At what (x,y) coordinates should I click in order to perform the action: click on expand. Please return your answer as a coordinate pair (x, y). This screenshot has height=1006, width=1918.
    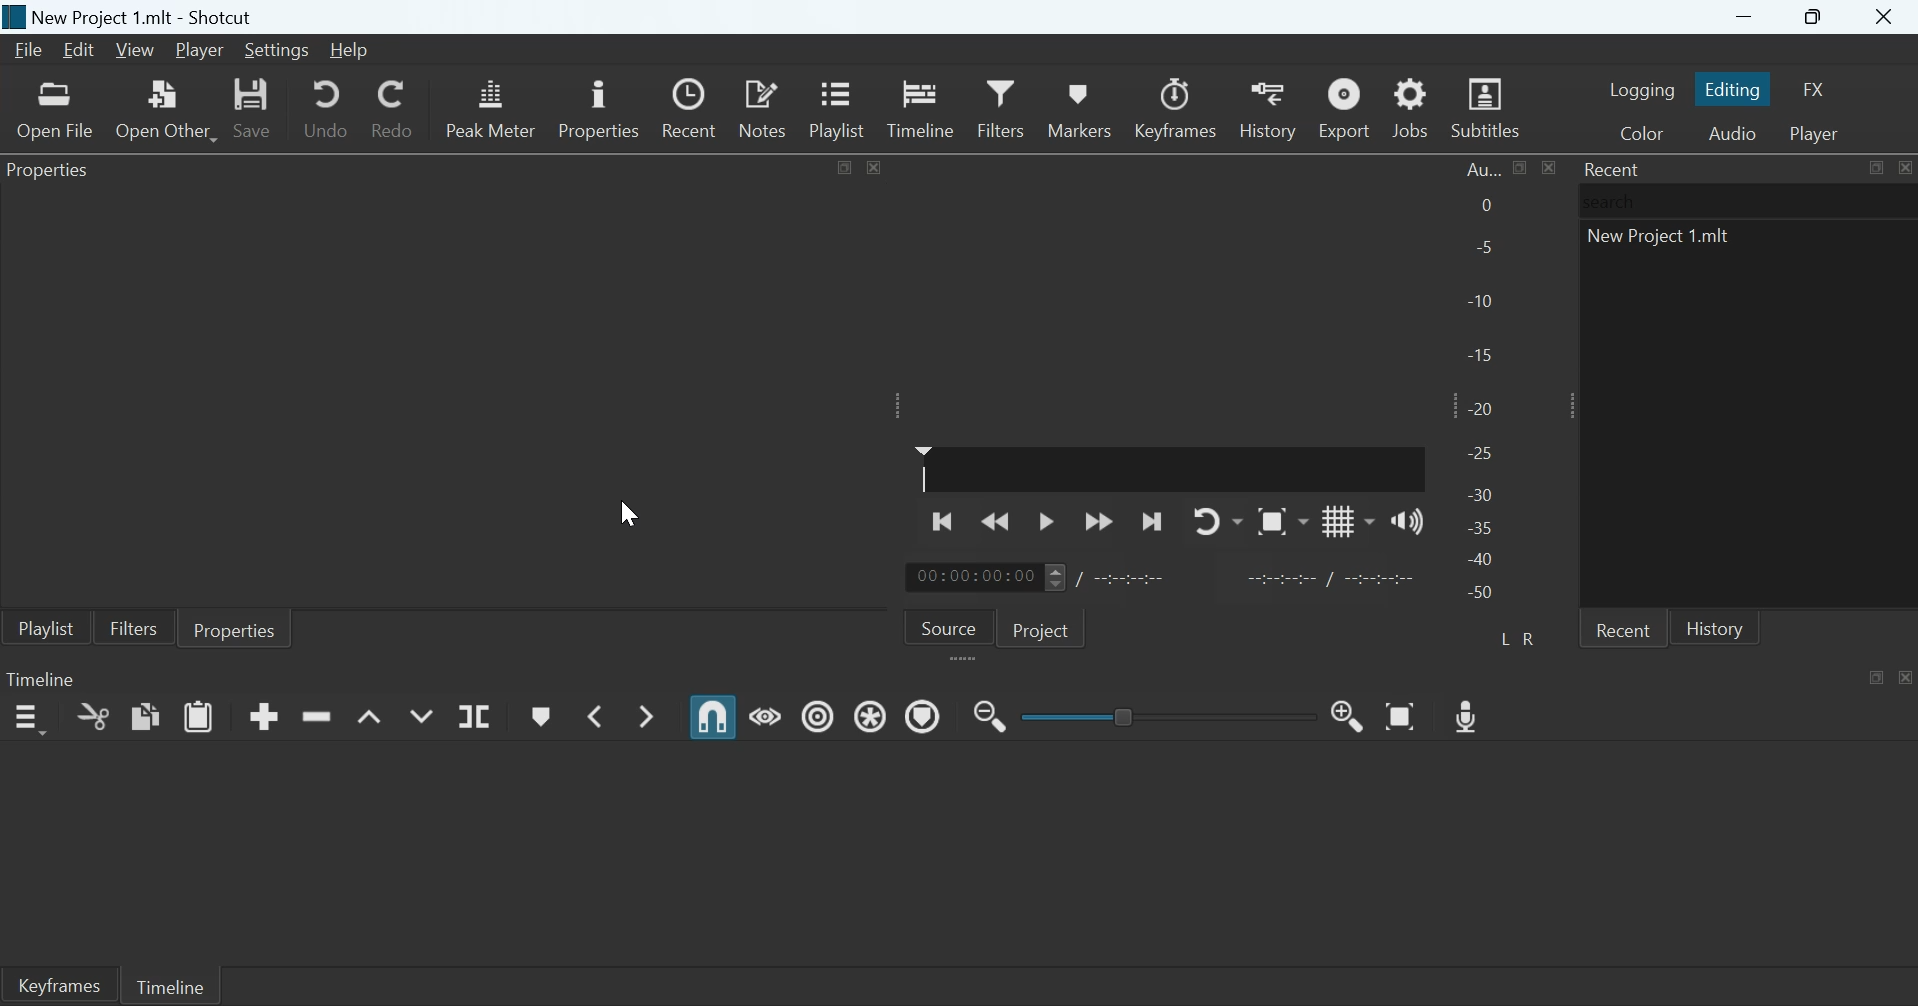
    Looking at the image, I should click on (966, 660).